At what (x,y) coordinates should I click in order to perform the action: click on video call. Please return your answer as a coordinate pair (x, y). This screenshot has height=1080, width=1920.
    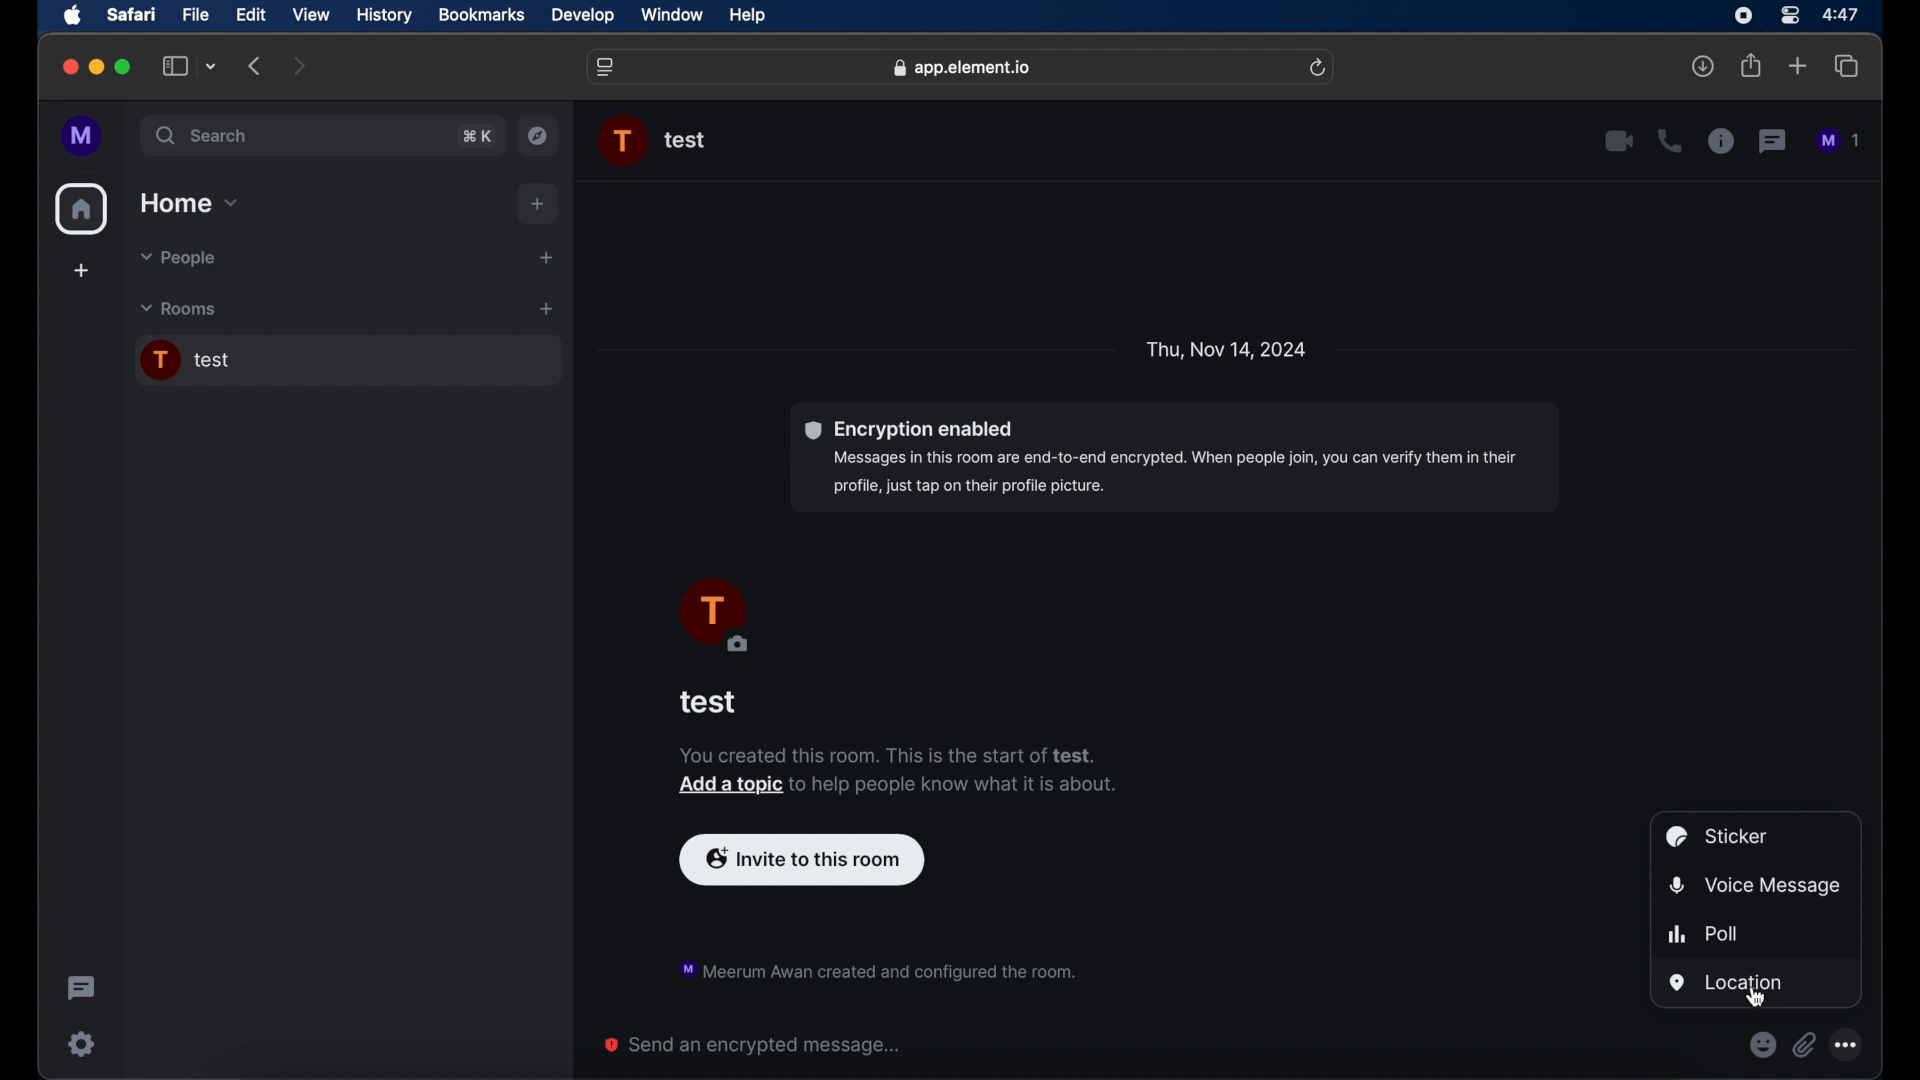
    Looking at the image, I should click on (1619, 141).